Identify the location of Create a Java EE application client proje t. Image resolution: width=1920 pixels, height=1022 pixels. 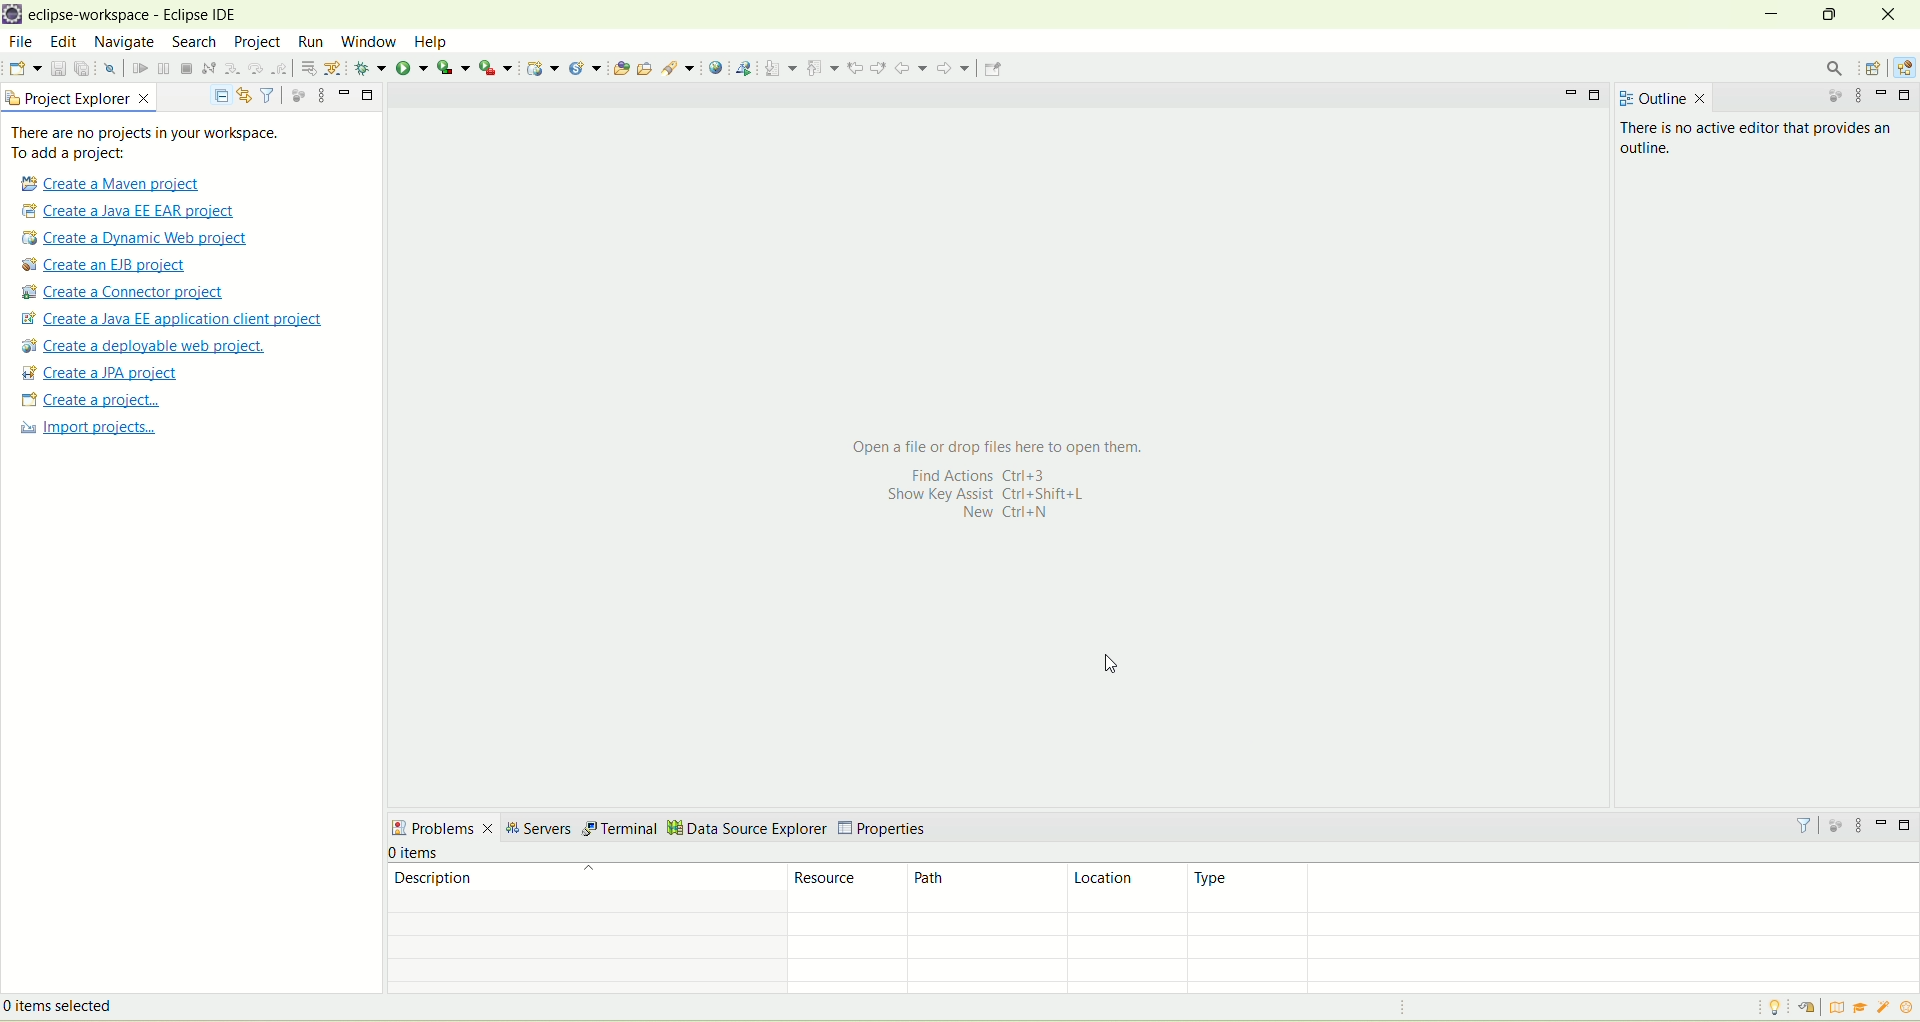
(176, 319).